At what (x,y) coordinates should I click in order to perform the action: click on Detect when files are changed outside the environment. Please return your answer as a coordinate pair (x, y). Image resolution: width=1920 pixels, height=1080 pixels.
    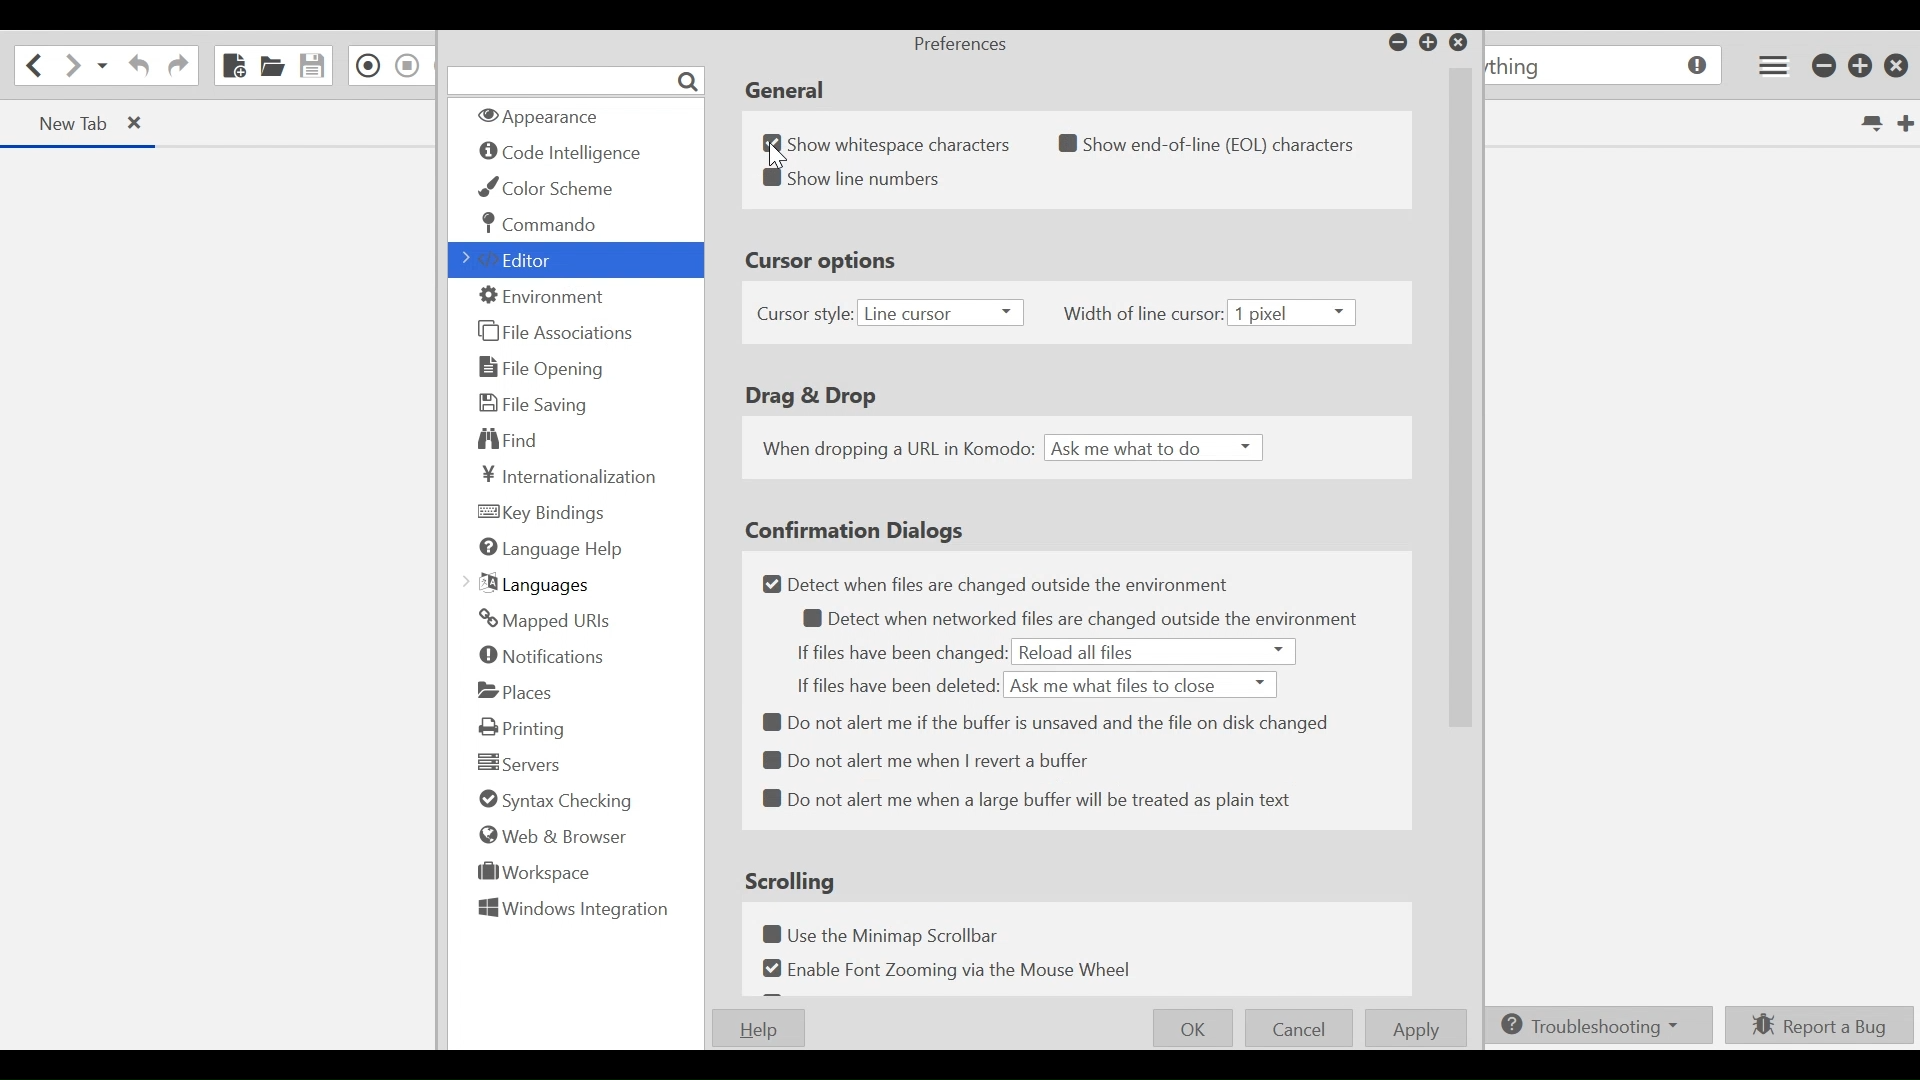
    Looking at the image, I should click on (998, 585).